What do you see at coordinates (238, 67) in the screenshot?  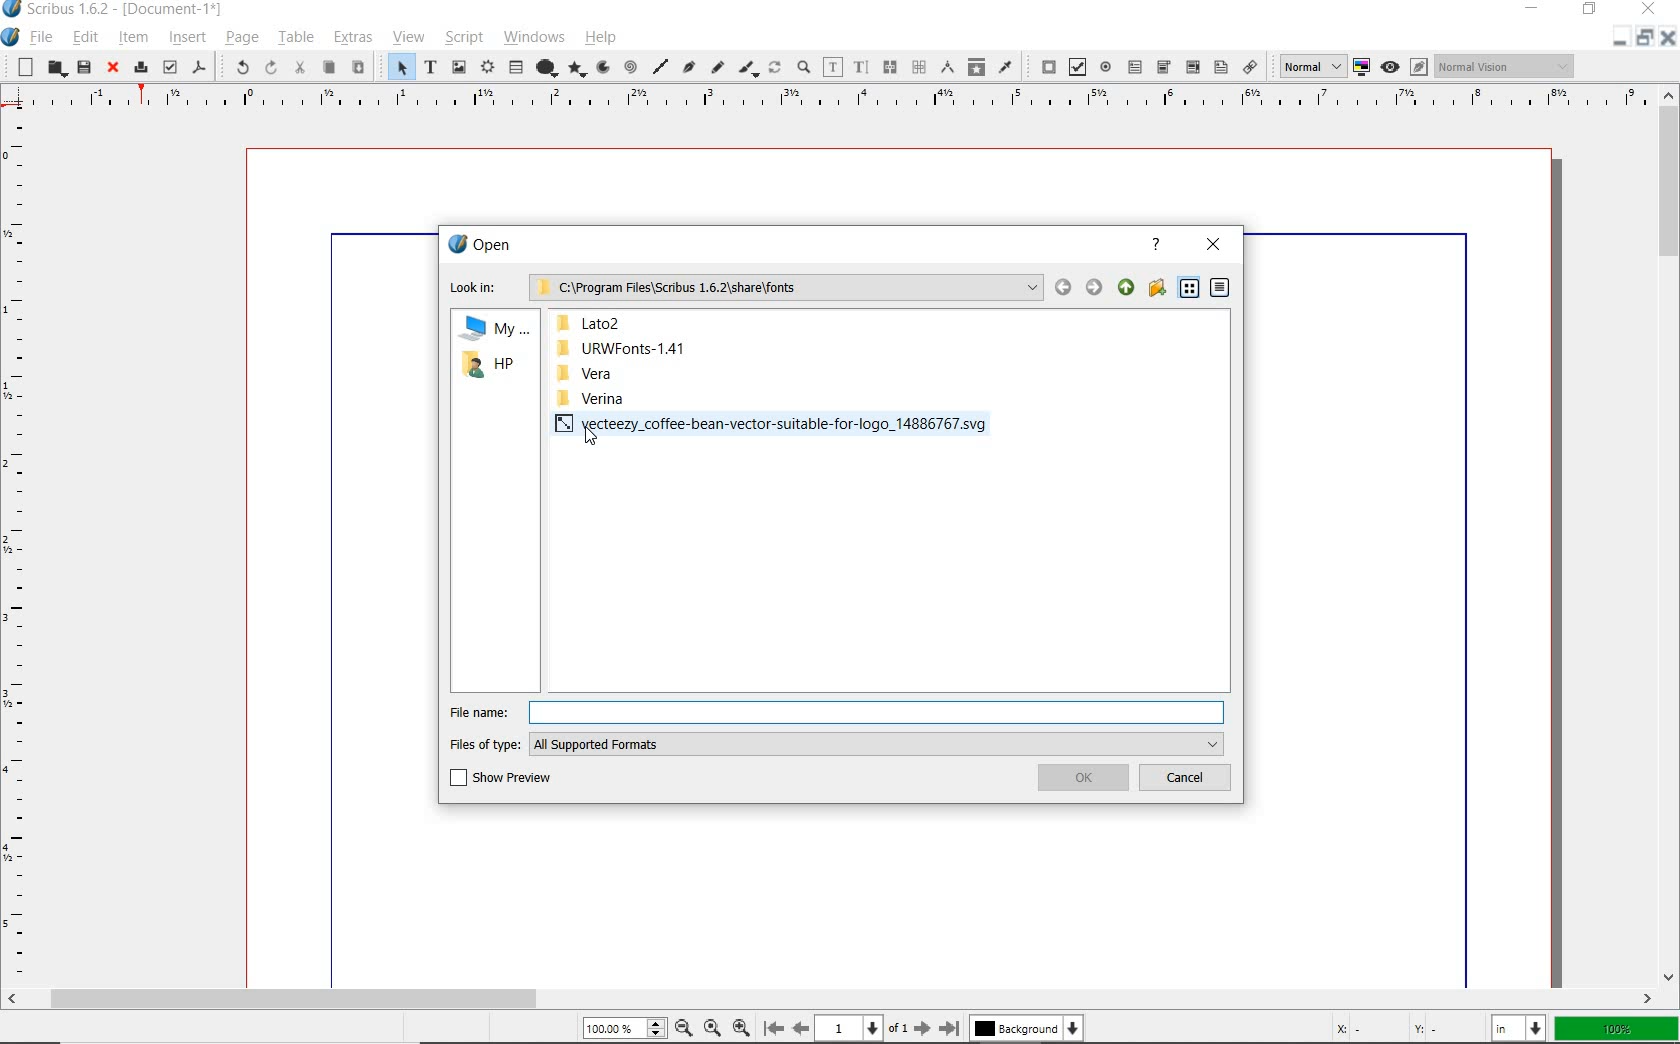 I see `undo` at bounding box center [238, 67].